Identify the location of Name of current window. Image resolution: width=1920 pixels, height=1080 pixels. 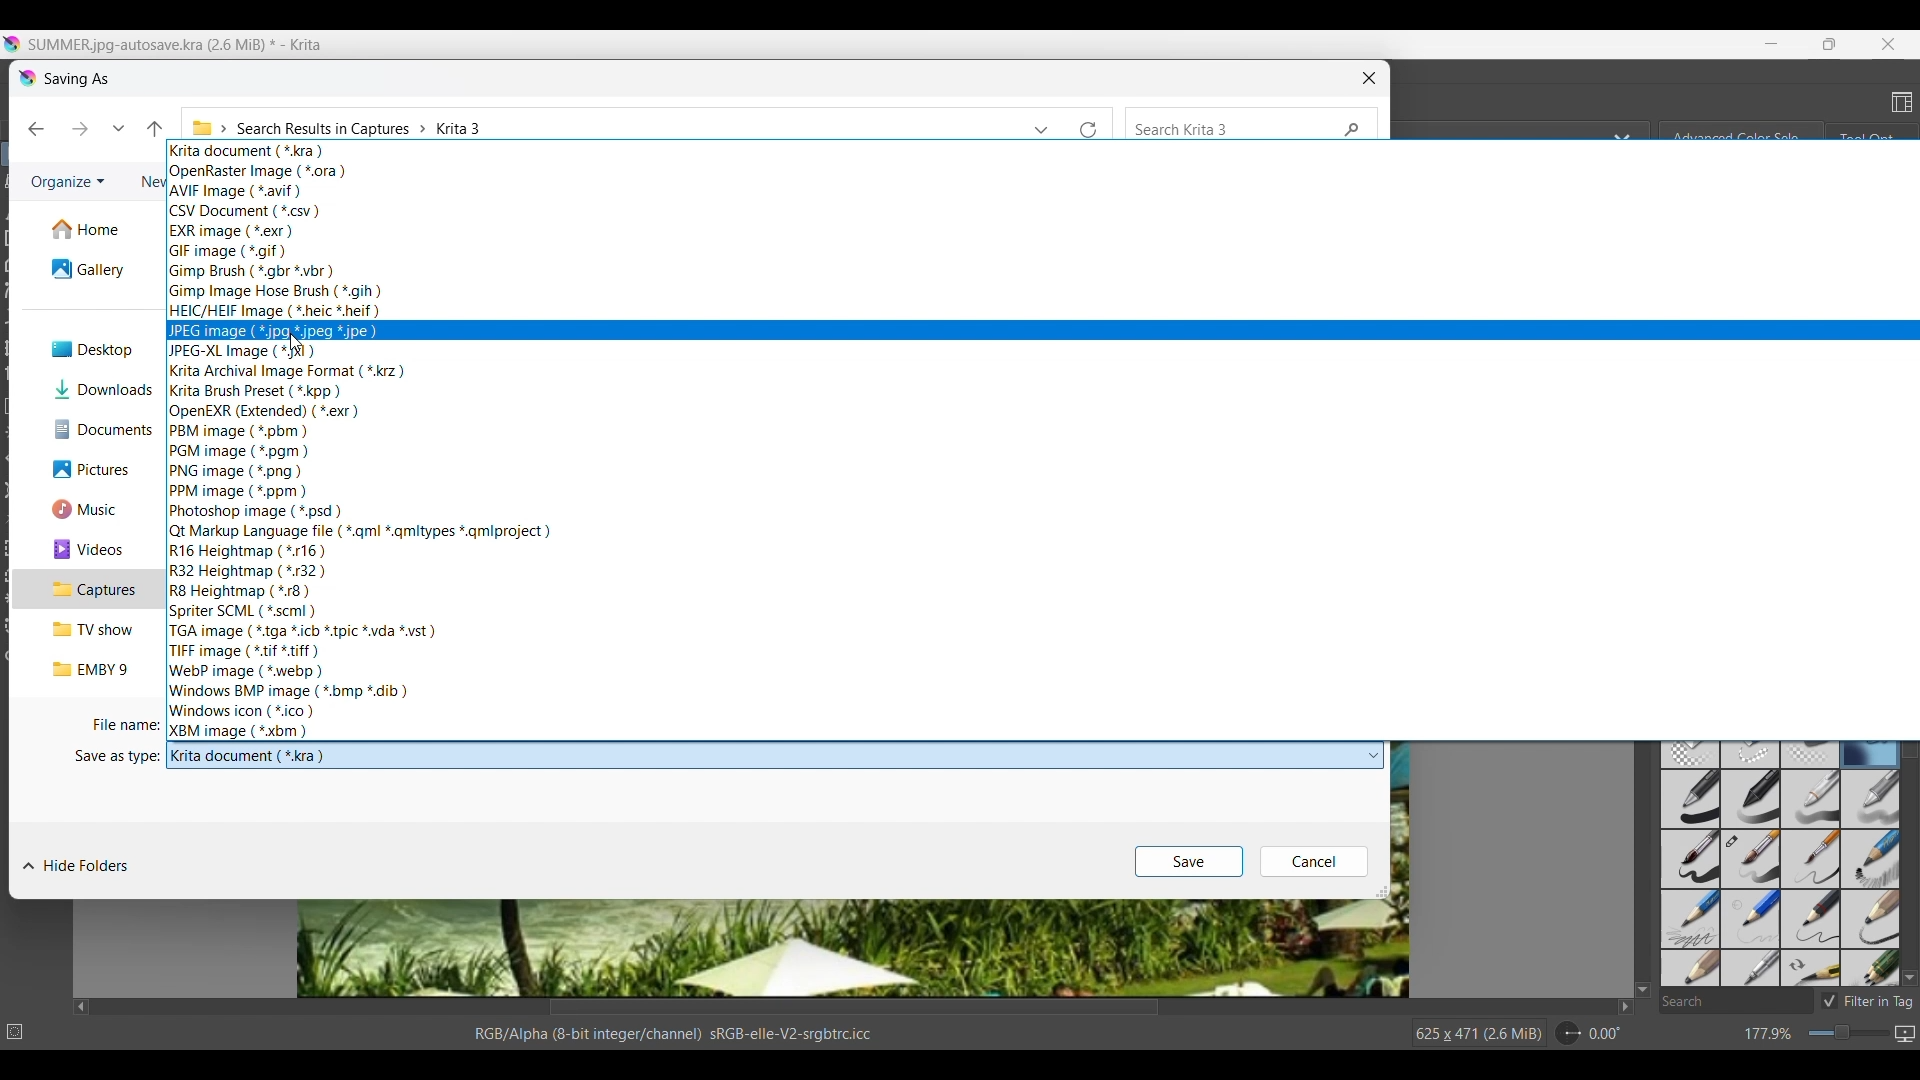
(77, 80).